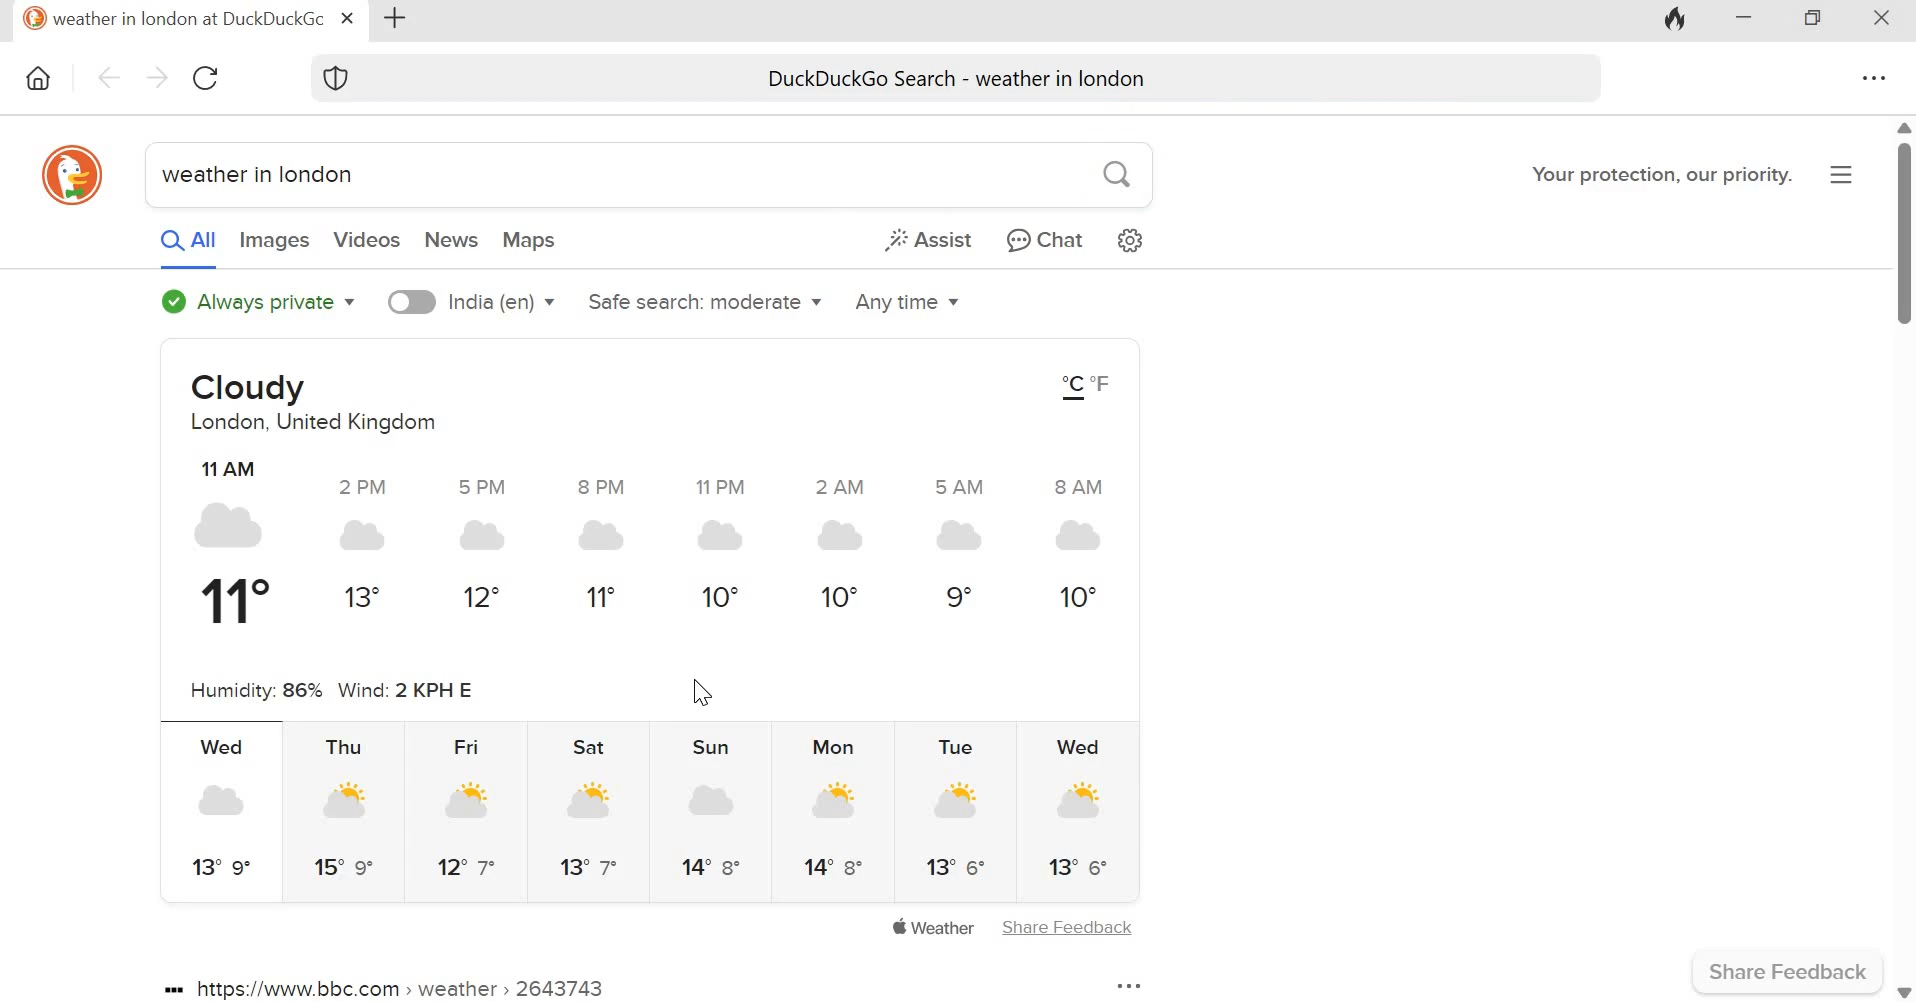 The image size is (1916, 1002). Describe the element at coordinates (957, 597) in the screenshot. I see `9°` at that location.